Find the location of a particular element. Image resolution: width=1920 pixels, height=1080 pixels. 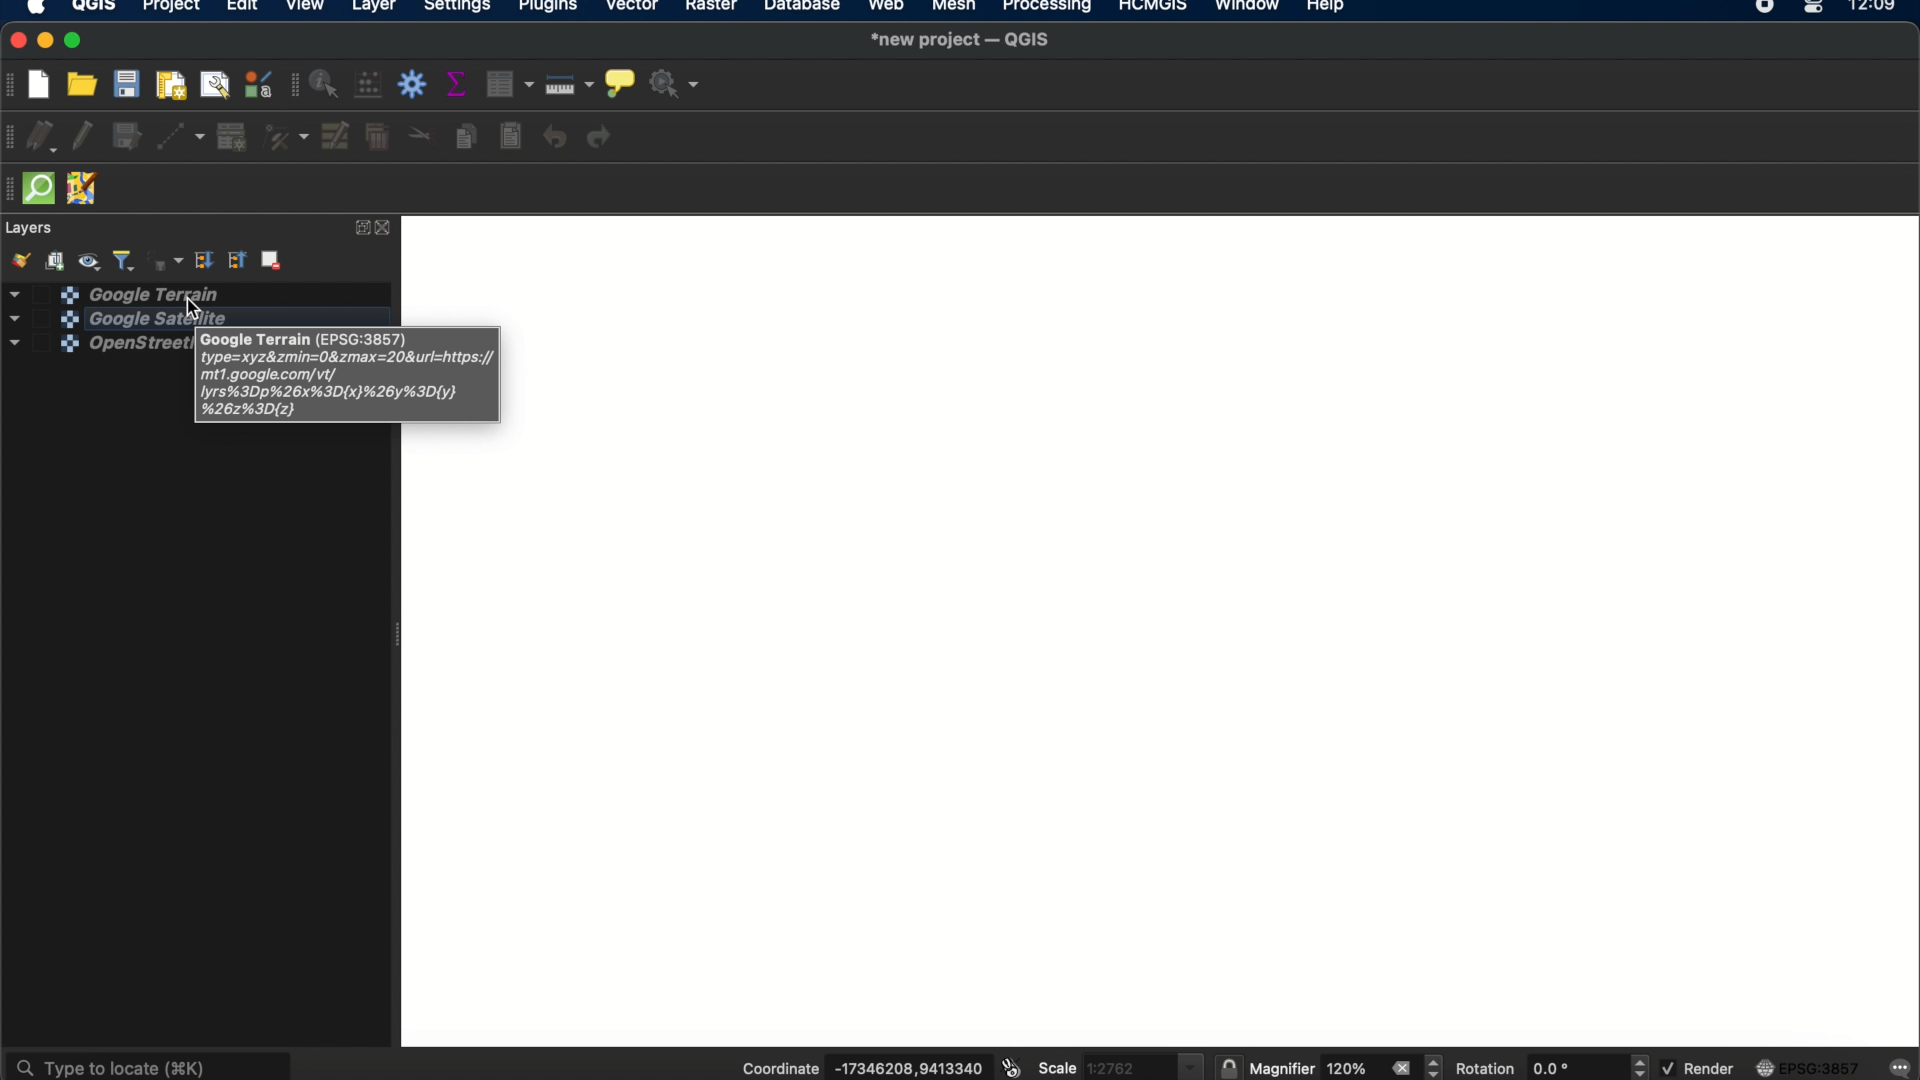

current edits is located at coordinates (47, 138).